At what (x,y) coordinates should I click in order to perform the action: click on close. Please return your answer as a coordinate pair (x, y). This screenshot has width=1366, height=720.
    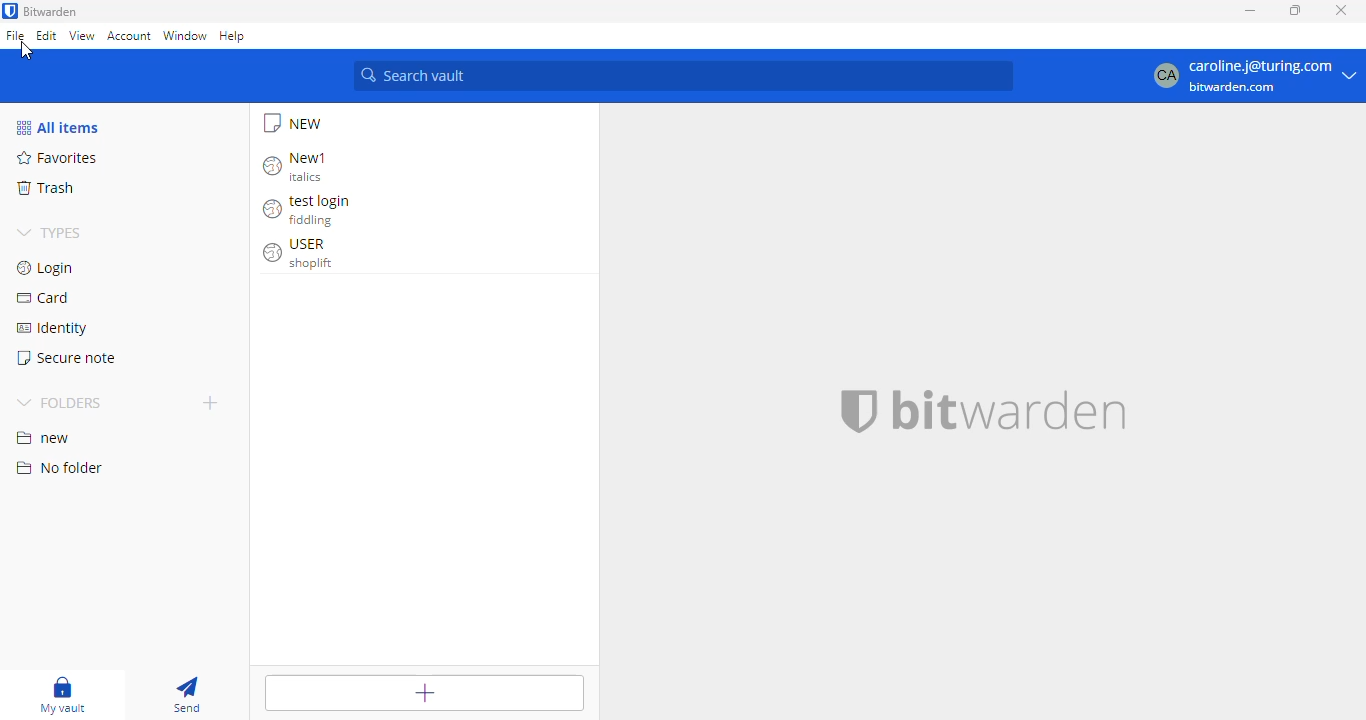
    Looking at the image, I should click on (1341, 11).